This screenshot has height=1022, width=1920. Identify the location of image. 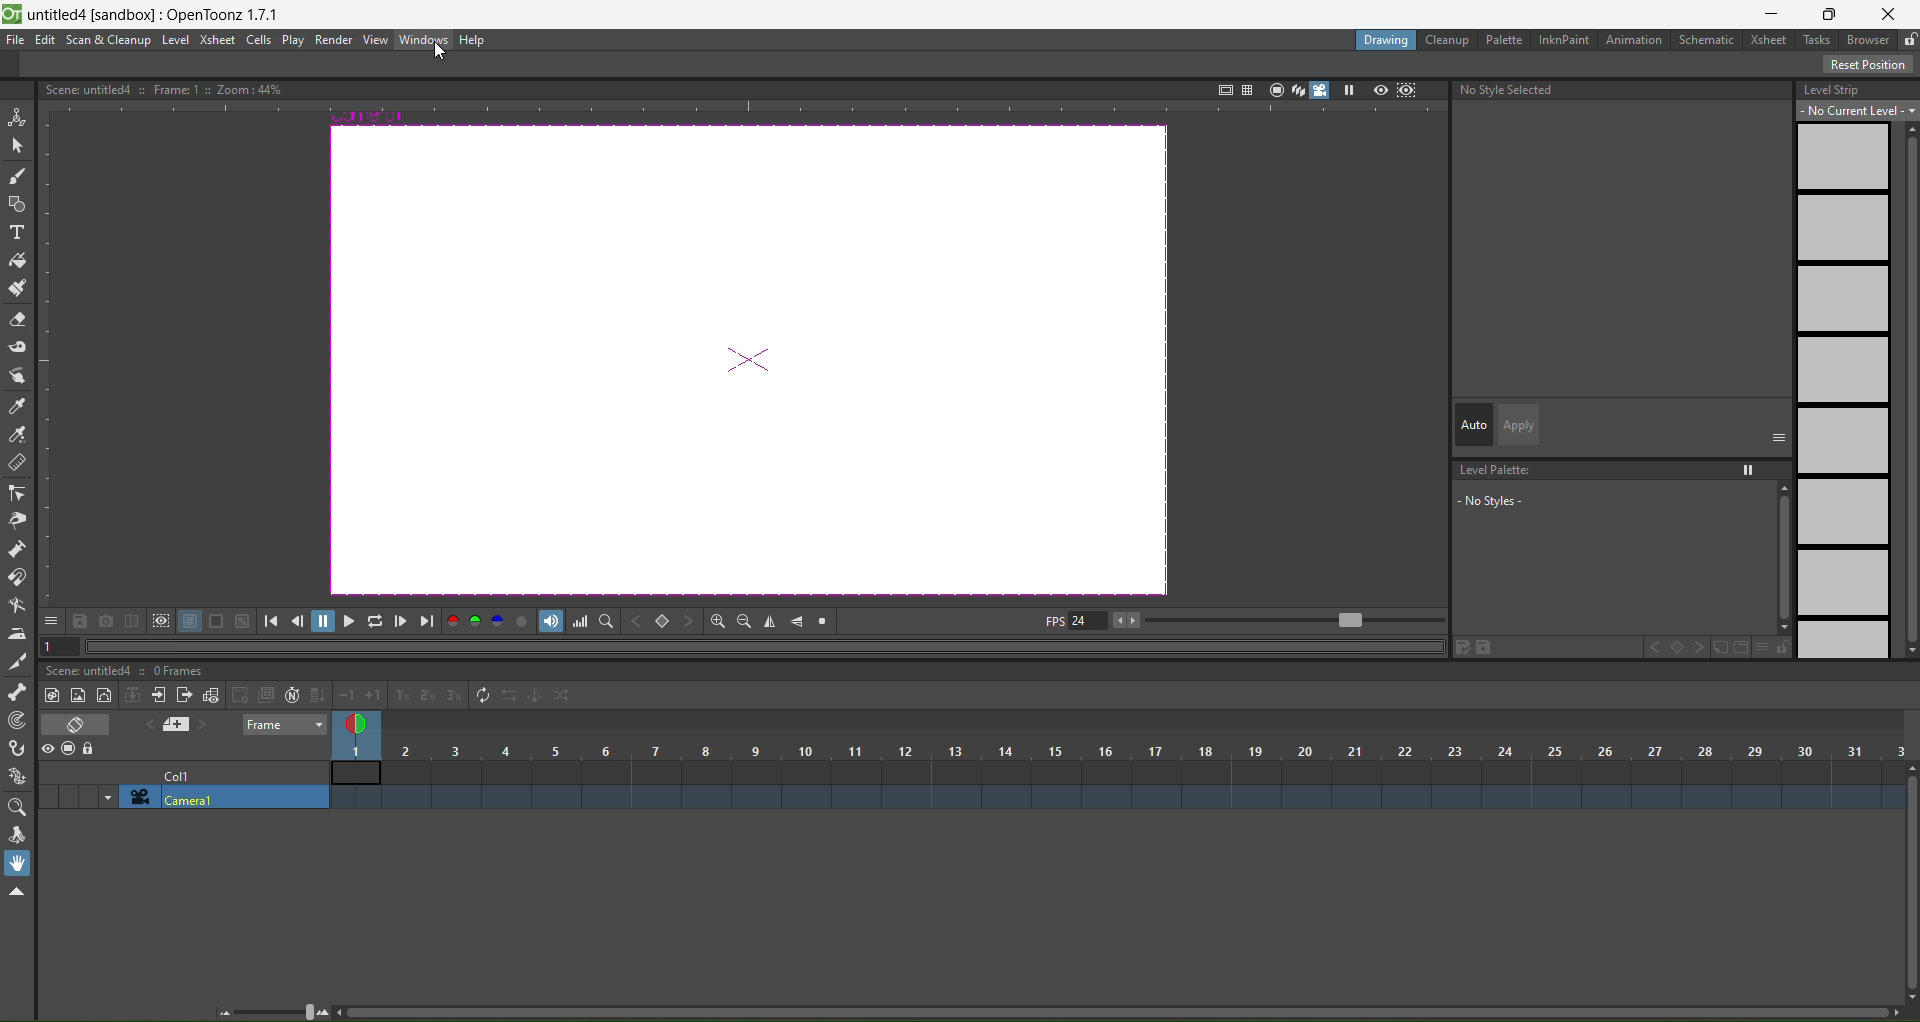
(744, 364).